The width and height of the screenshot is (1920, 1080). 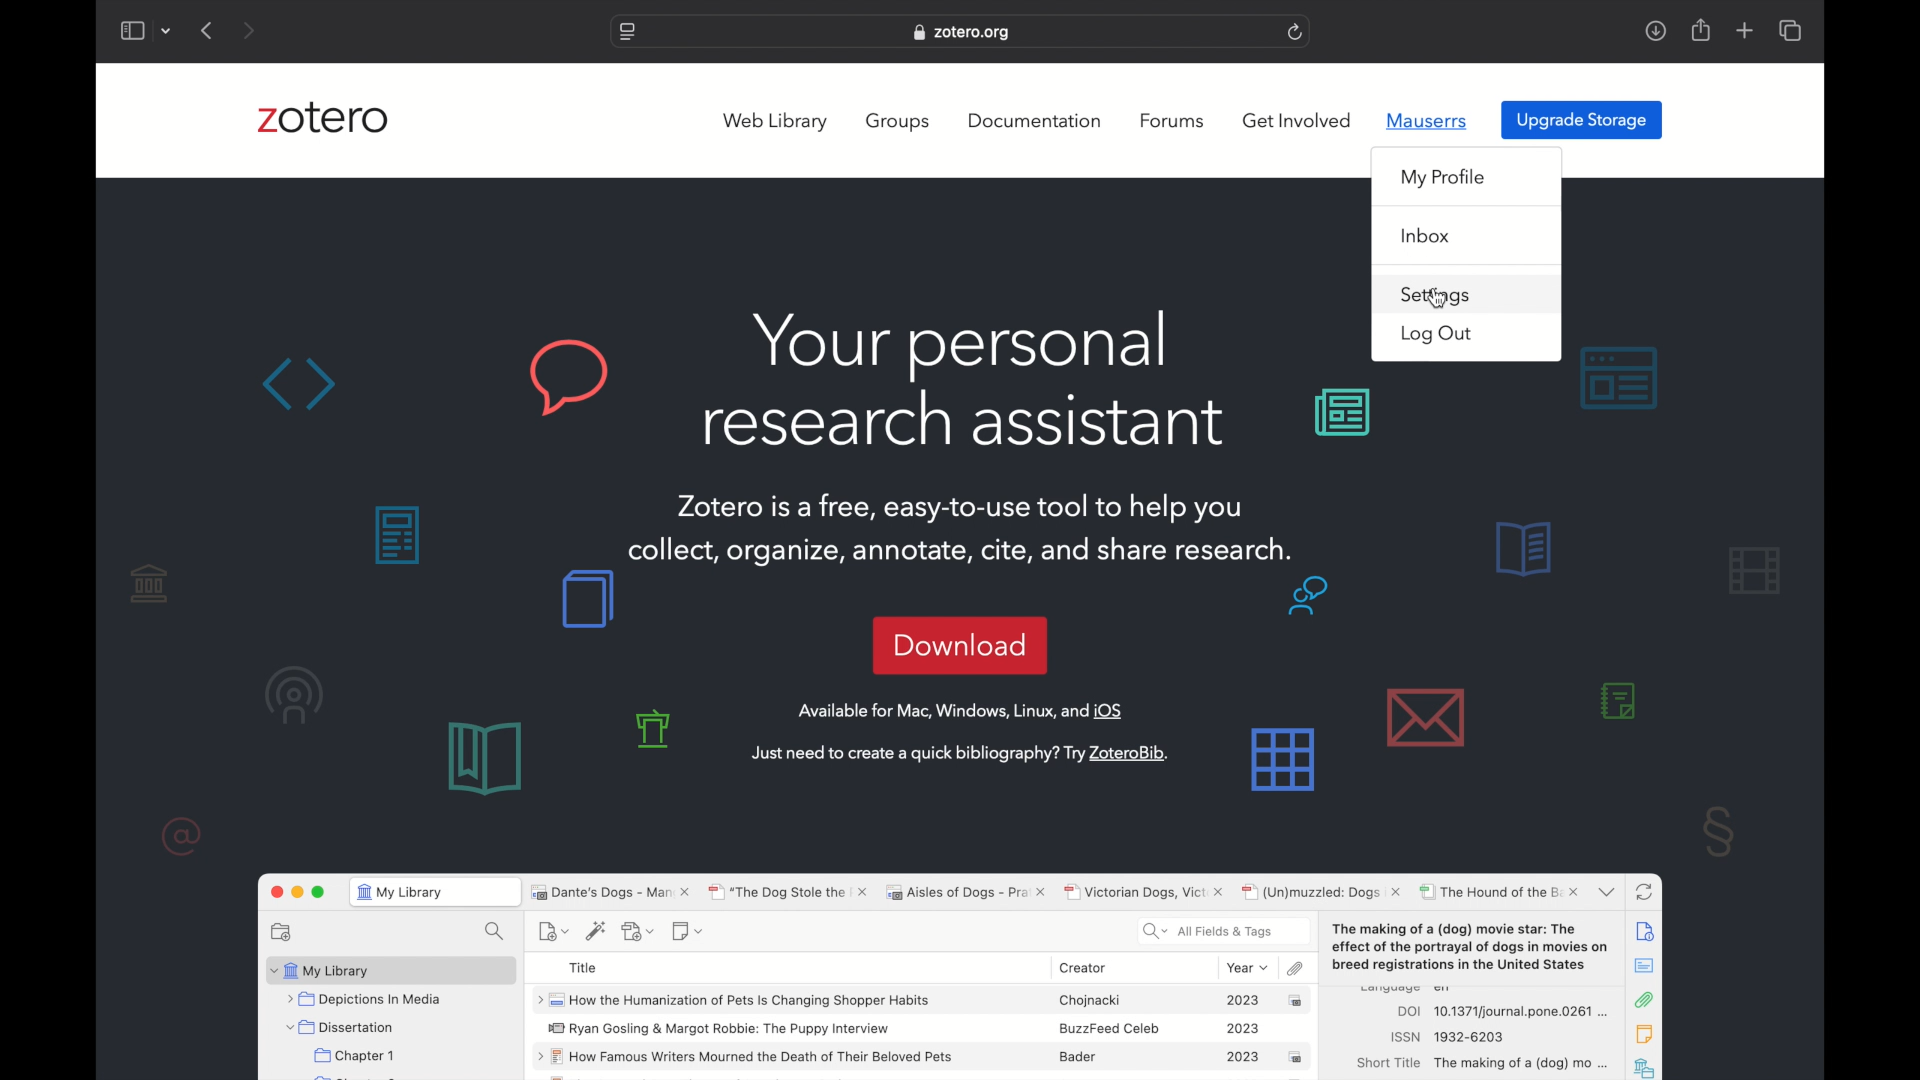 I want to click on mauserrs, so click(x=1428, y=121).